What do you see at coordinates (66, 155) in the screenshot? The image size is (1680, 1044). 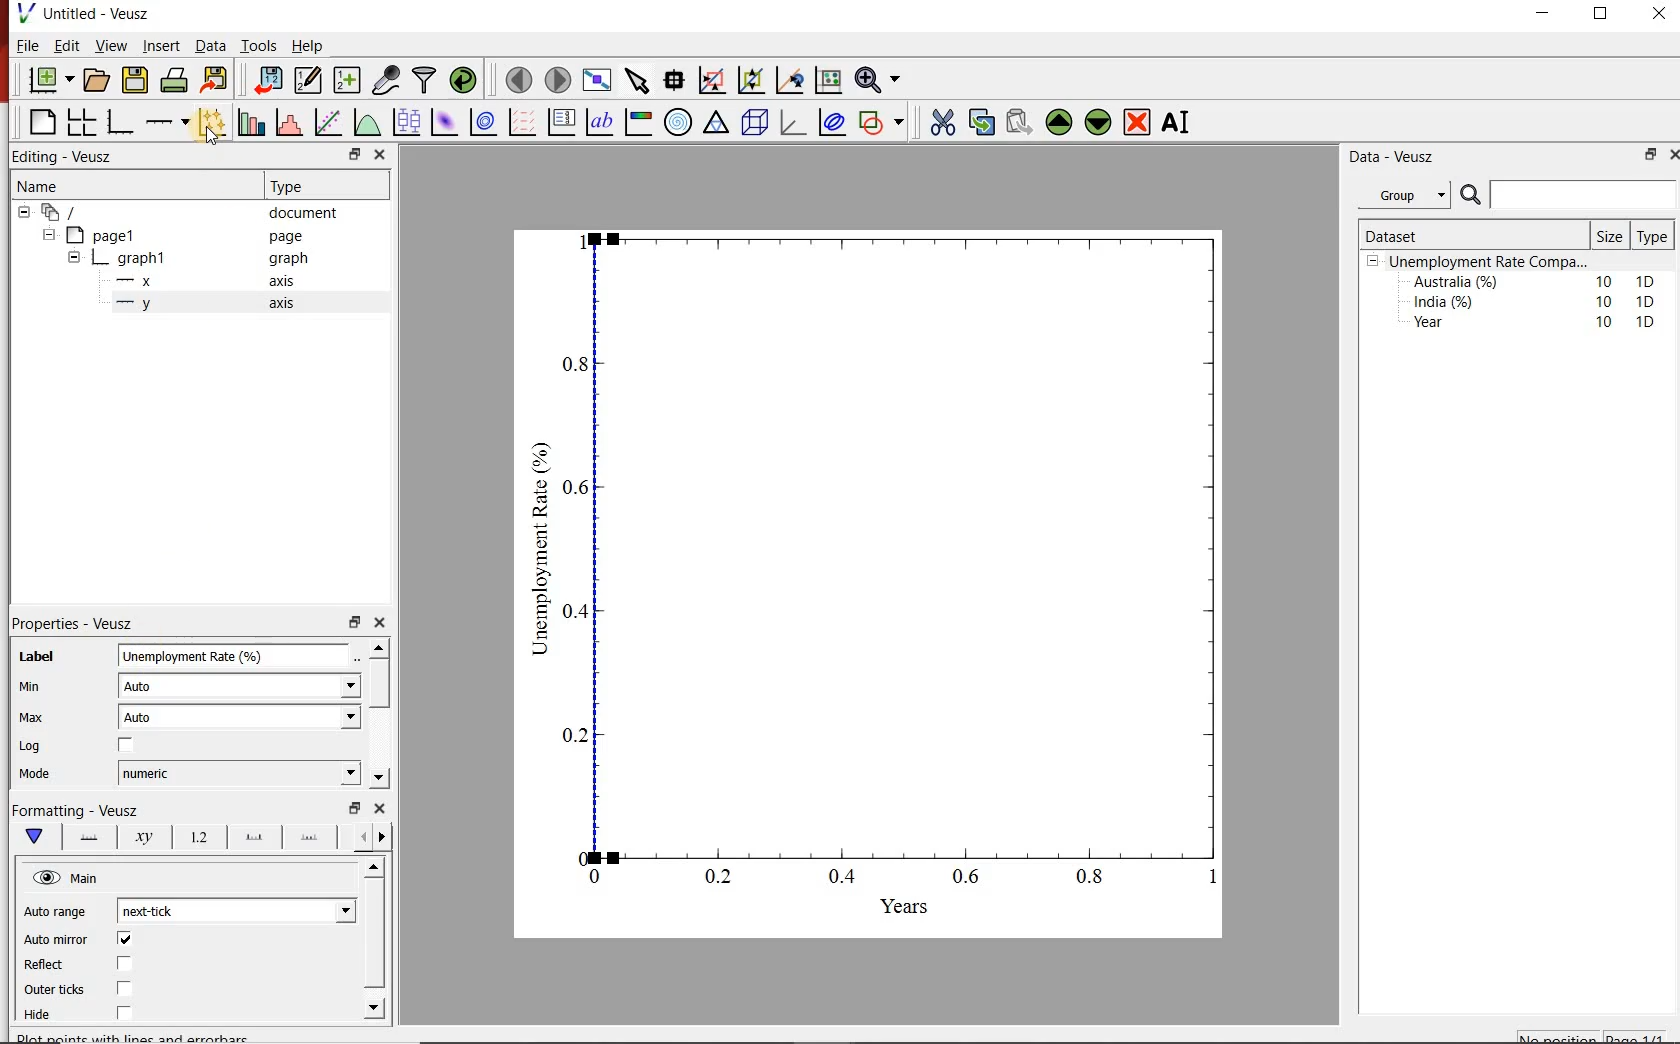 I see `Editing - Veusz` at bounding box center [66, 155].